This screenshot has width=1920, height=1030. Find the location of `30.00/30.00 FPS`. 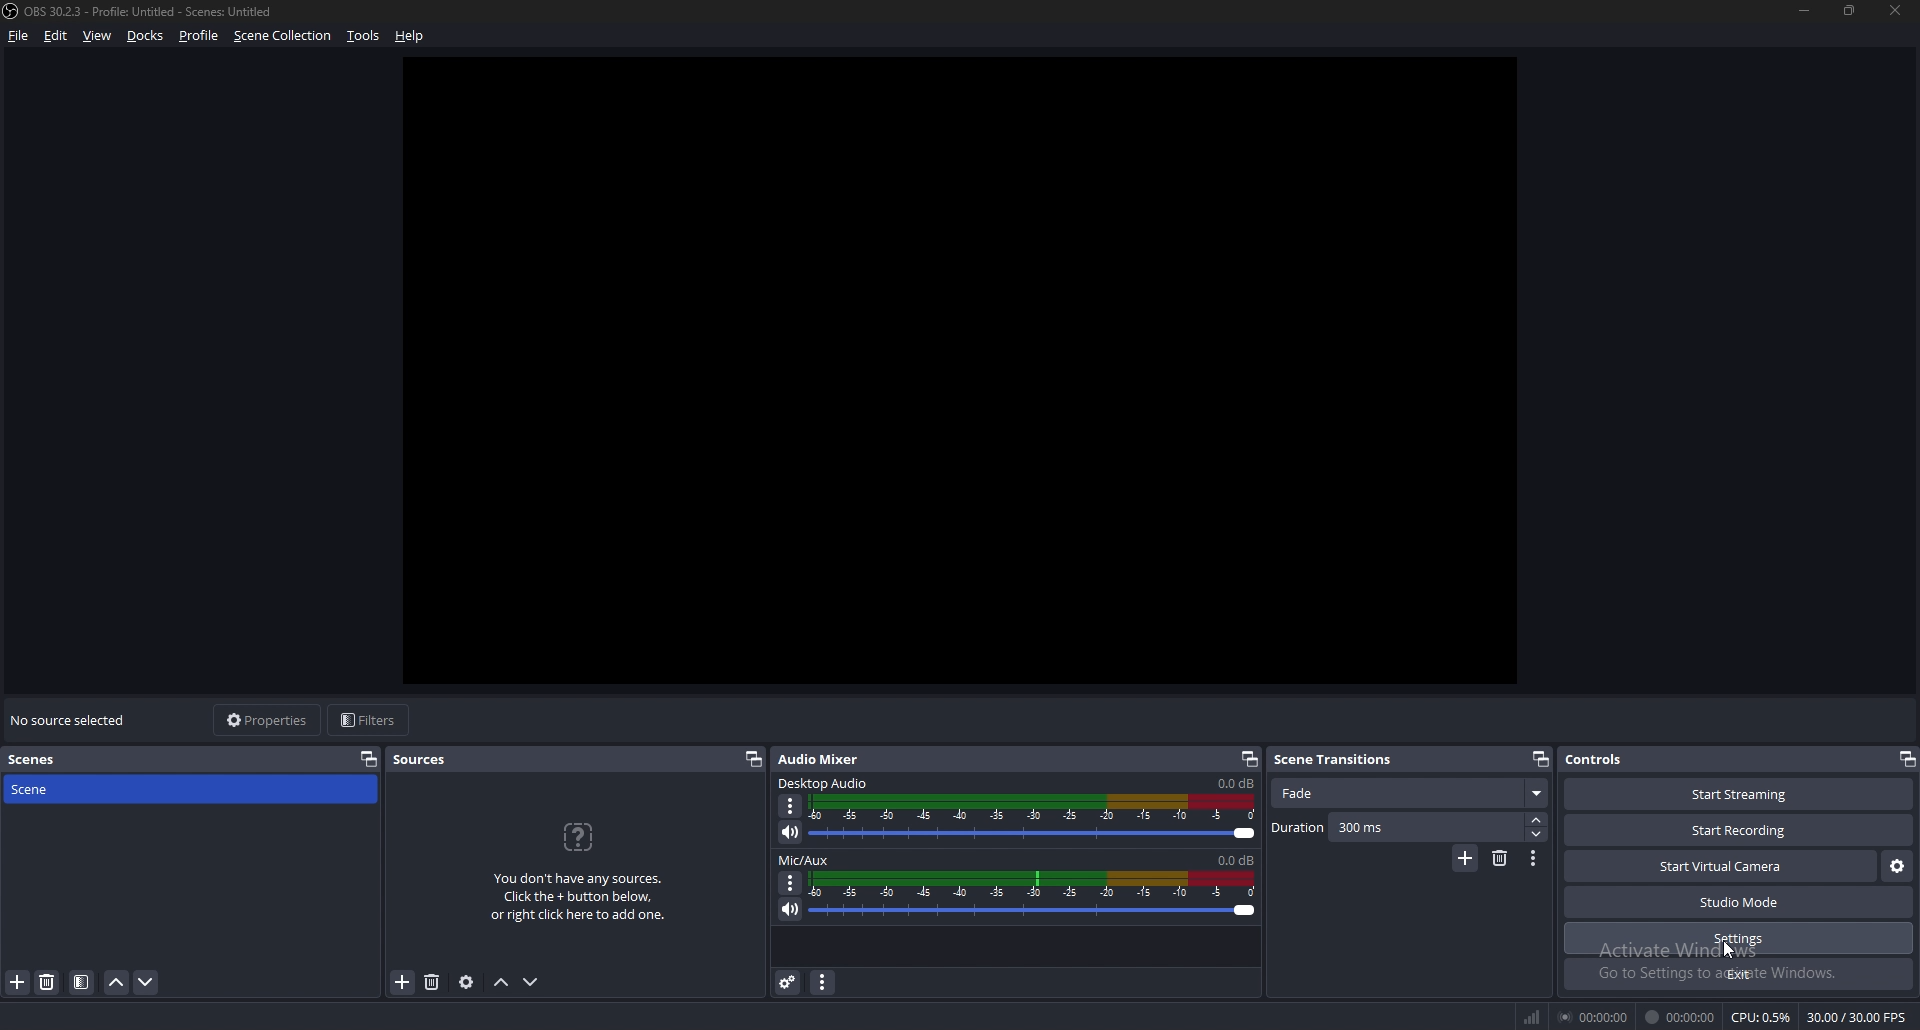

30.00/30.00 FPS is located at coordinates (1856, 1018).